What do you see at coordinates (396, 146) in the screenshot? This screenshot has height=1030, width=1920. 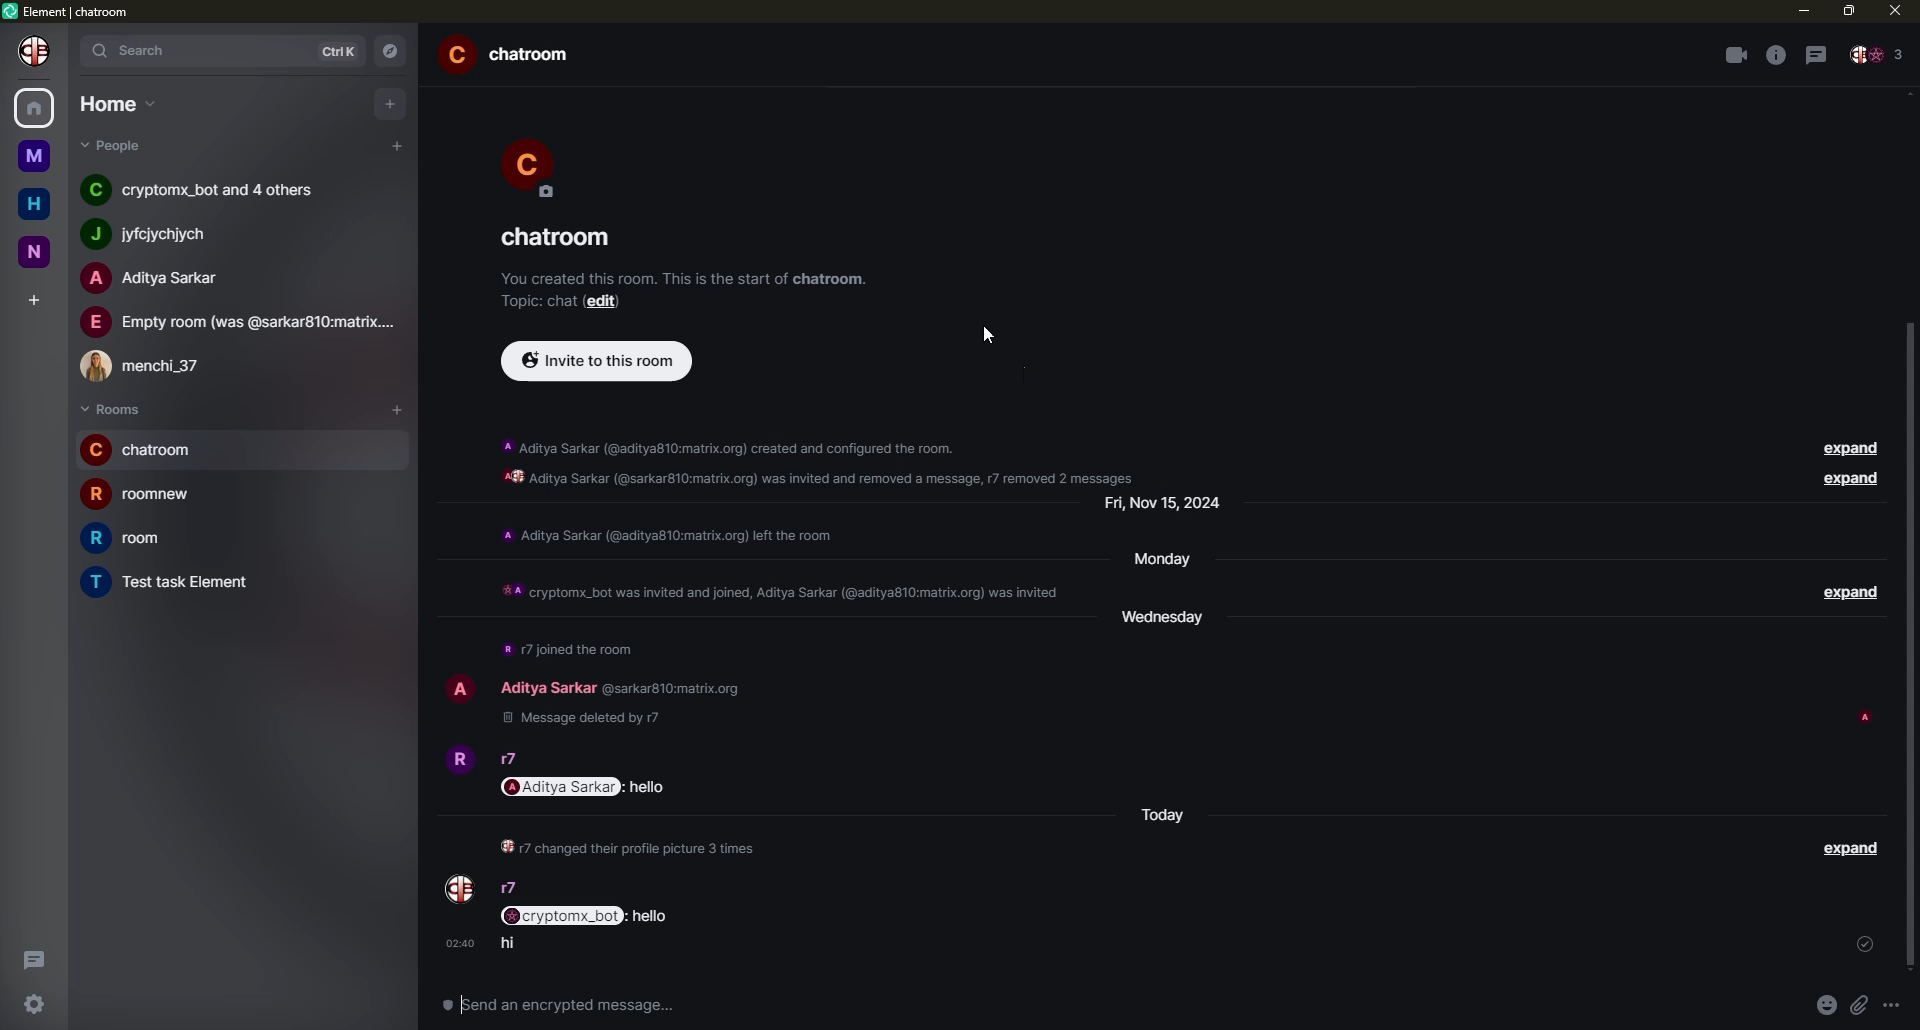 I see `add` at bounding box center [396, 146].